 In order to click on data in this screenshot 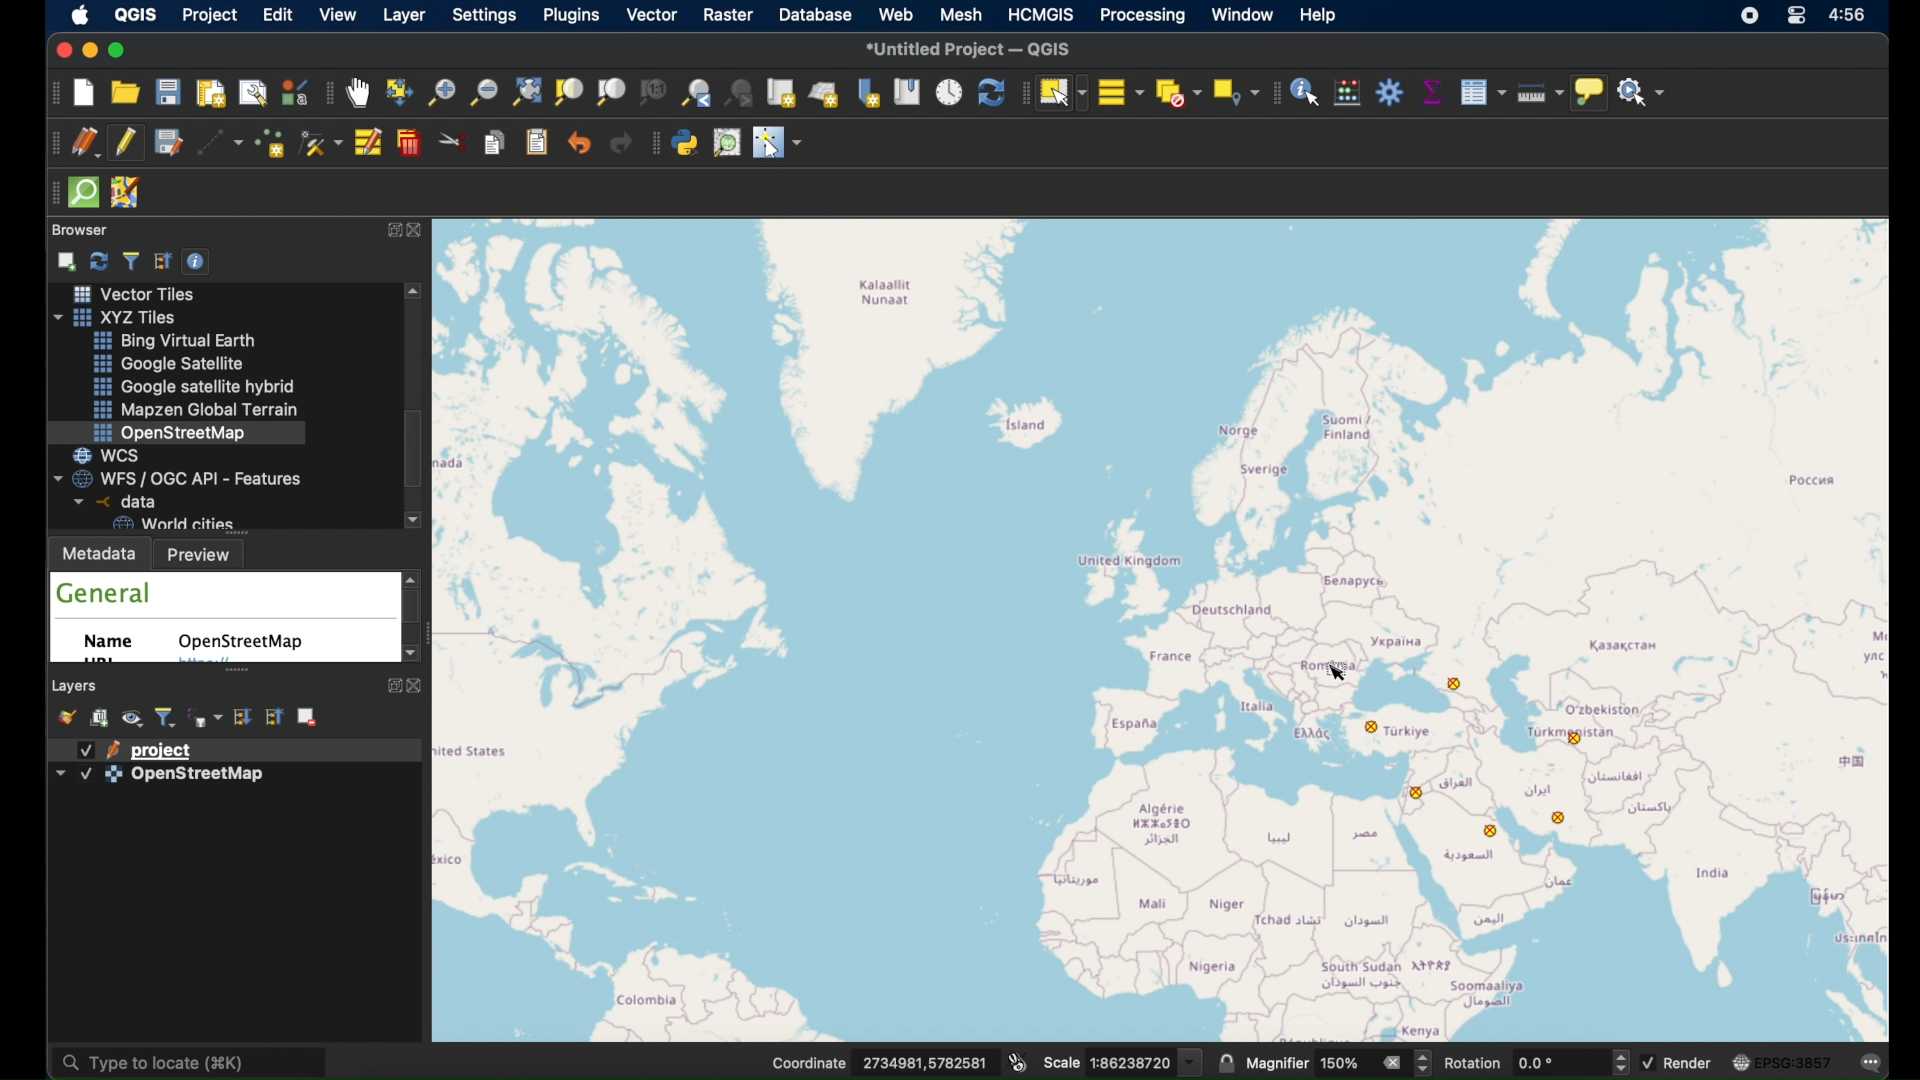, I will do `click(111, 501)`.